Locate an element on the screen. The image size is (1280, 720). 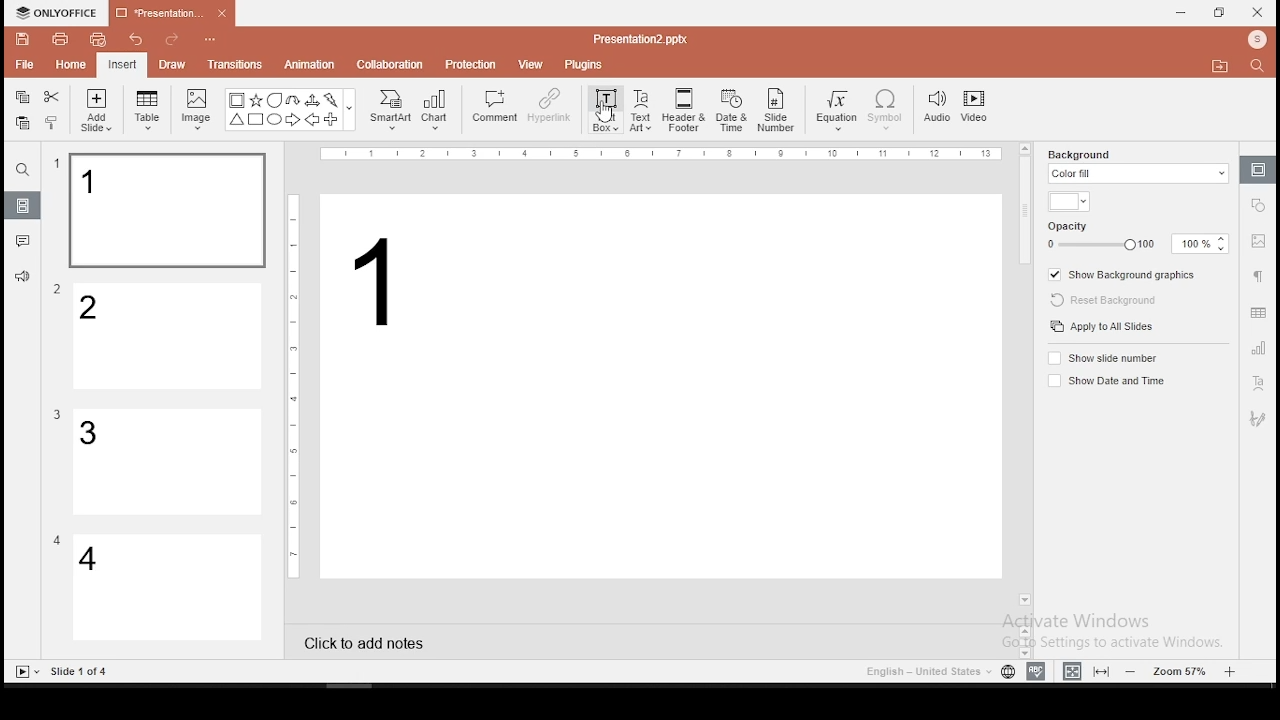
 is located at coordinates (57, 540).